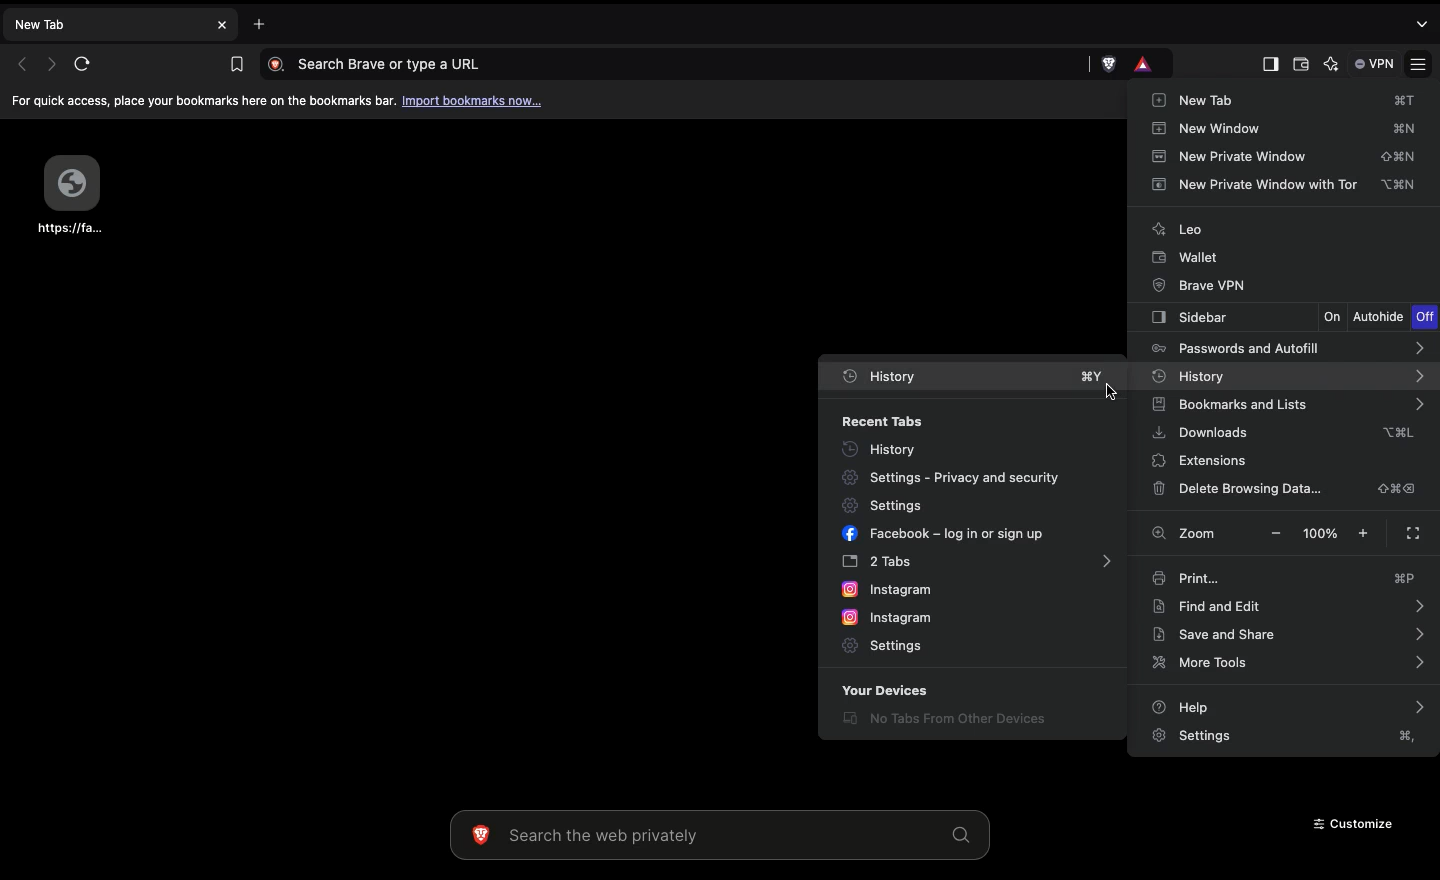 The height and width of the screenshot is (880, 1440). Describe the element at coordinates (1268, 64) in the screenshot. I see `Sidebar` at that location.